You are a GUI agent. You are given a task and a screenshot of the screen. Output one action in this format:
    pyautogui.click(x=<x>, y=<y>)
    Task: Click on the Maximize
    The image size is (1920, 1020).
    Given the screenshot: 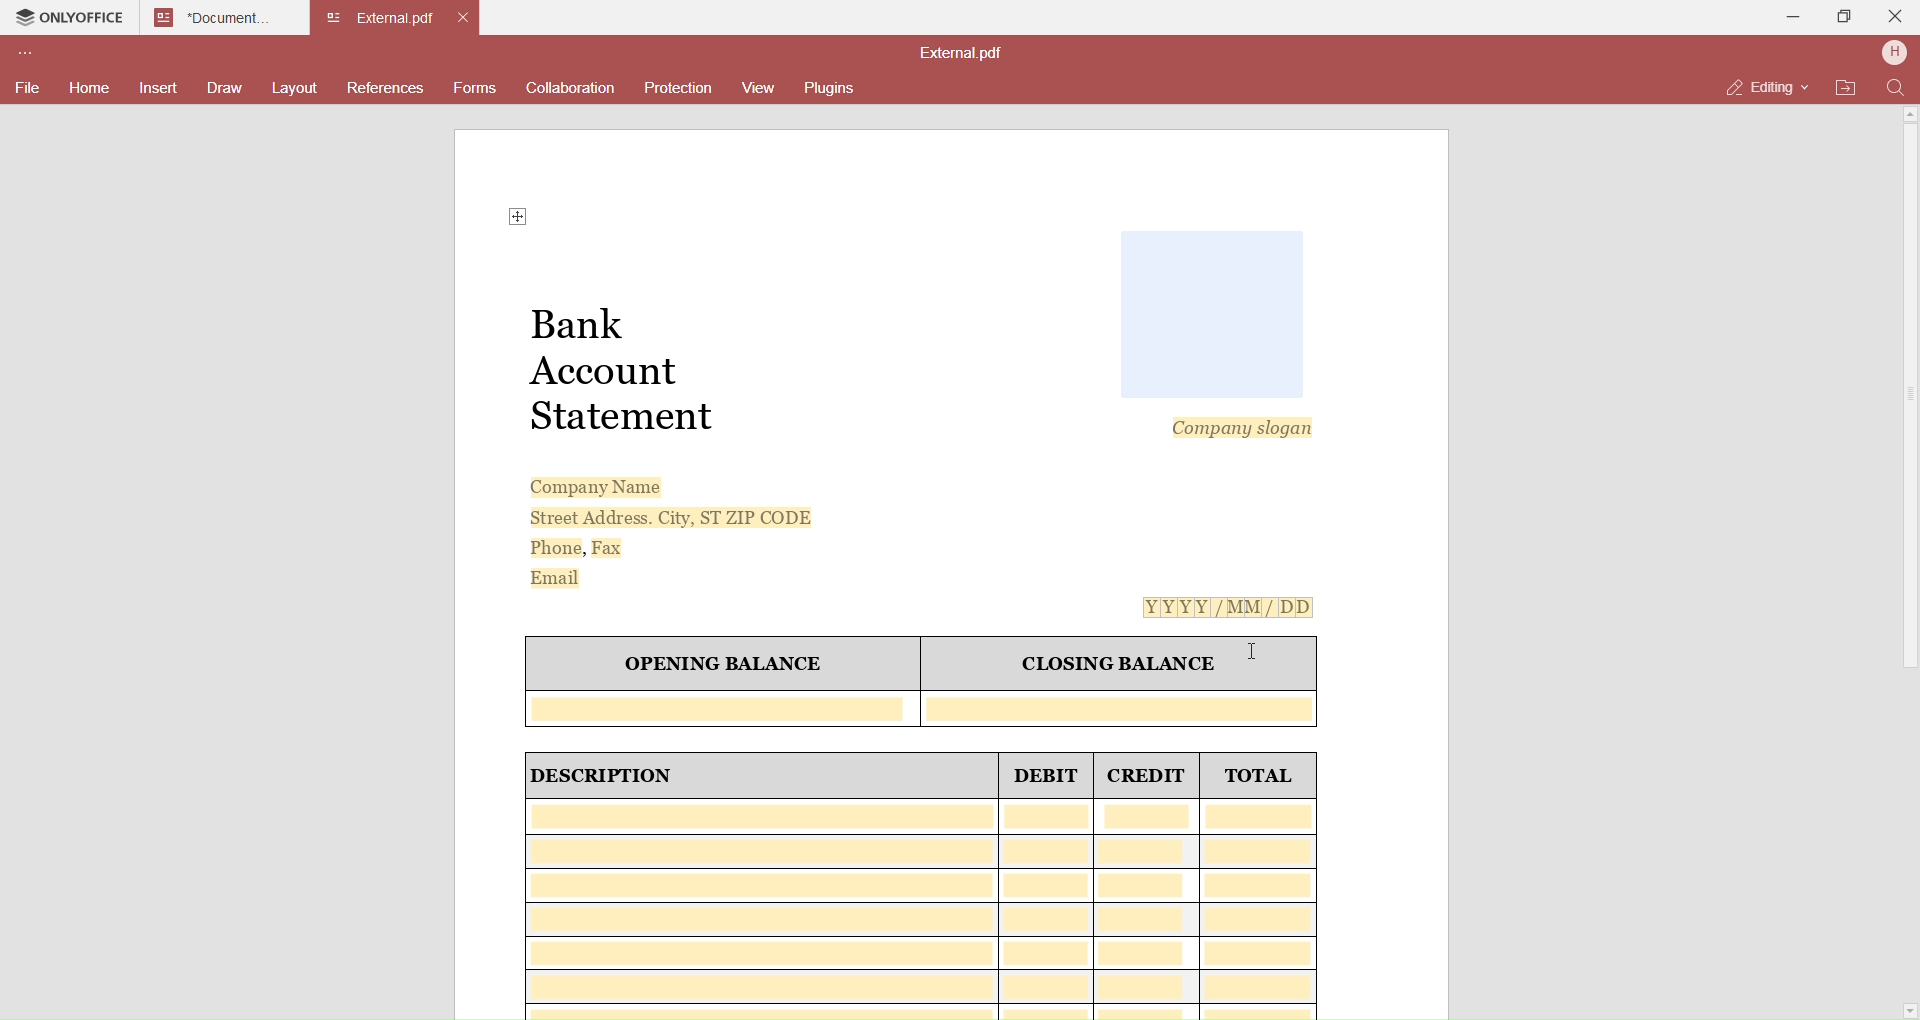 What is the action you would take?
    pyautogui.click(x=1846, y=20)
    